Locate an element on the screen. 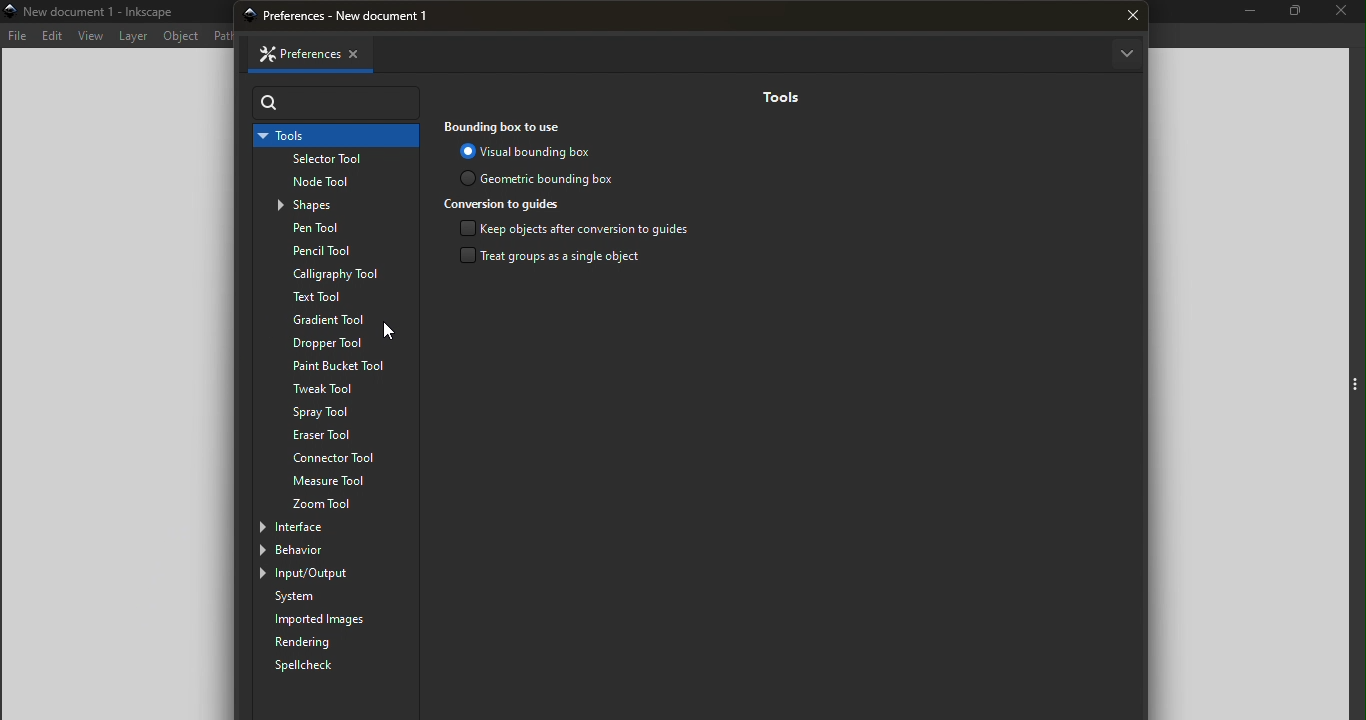 This screenshot has width=1366, height=720. Close is located at coordinates (363, 52).